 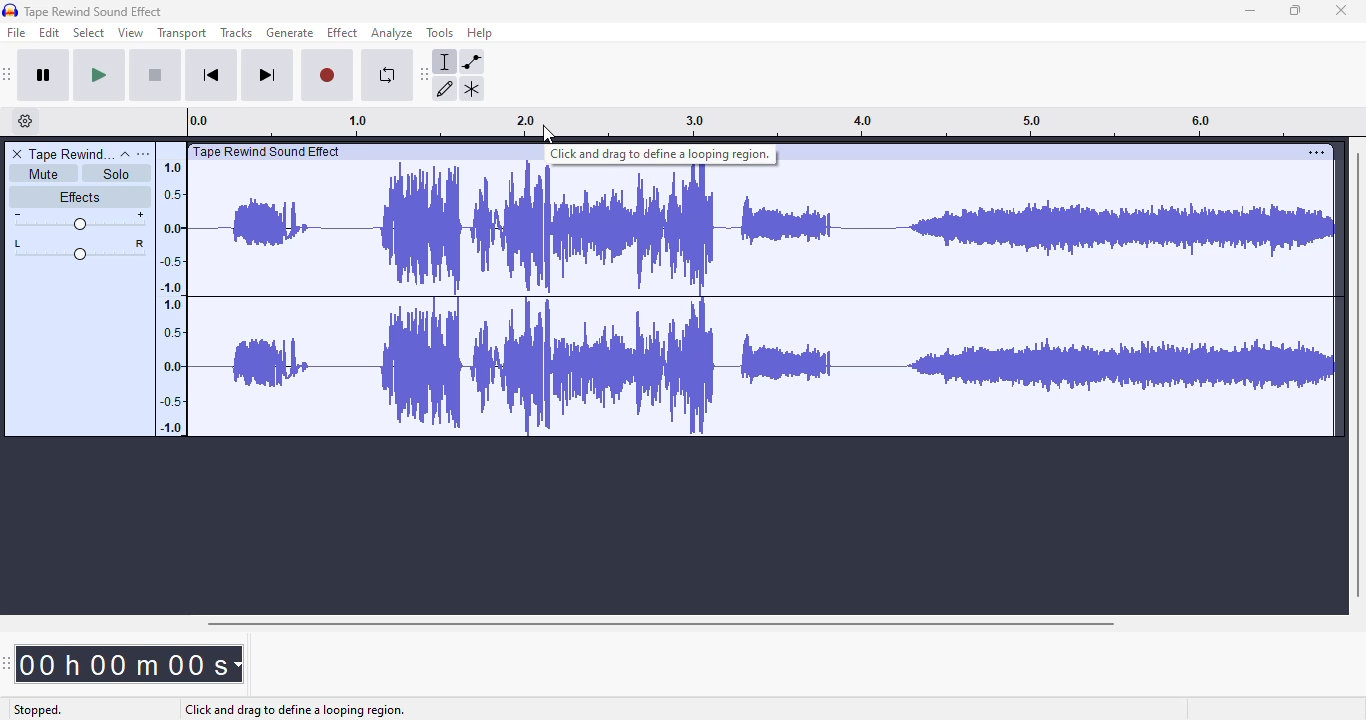 What do you see at coordinates (101, 11) in the screenshot?
I see `Tape Rewind Sound Effect` at bounding box center [101, 11].